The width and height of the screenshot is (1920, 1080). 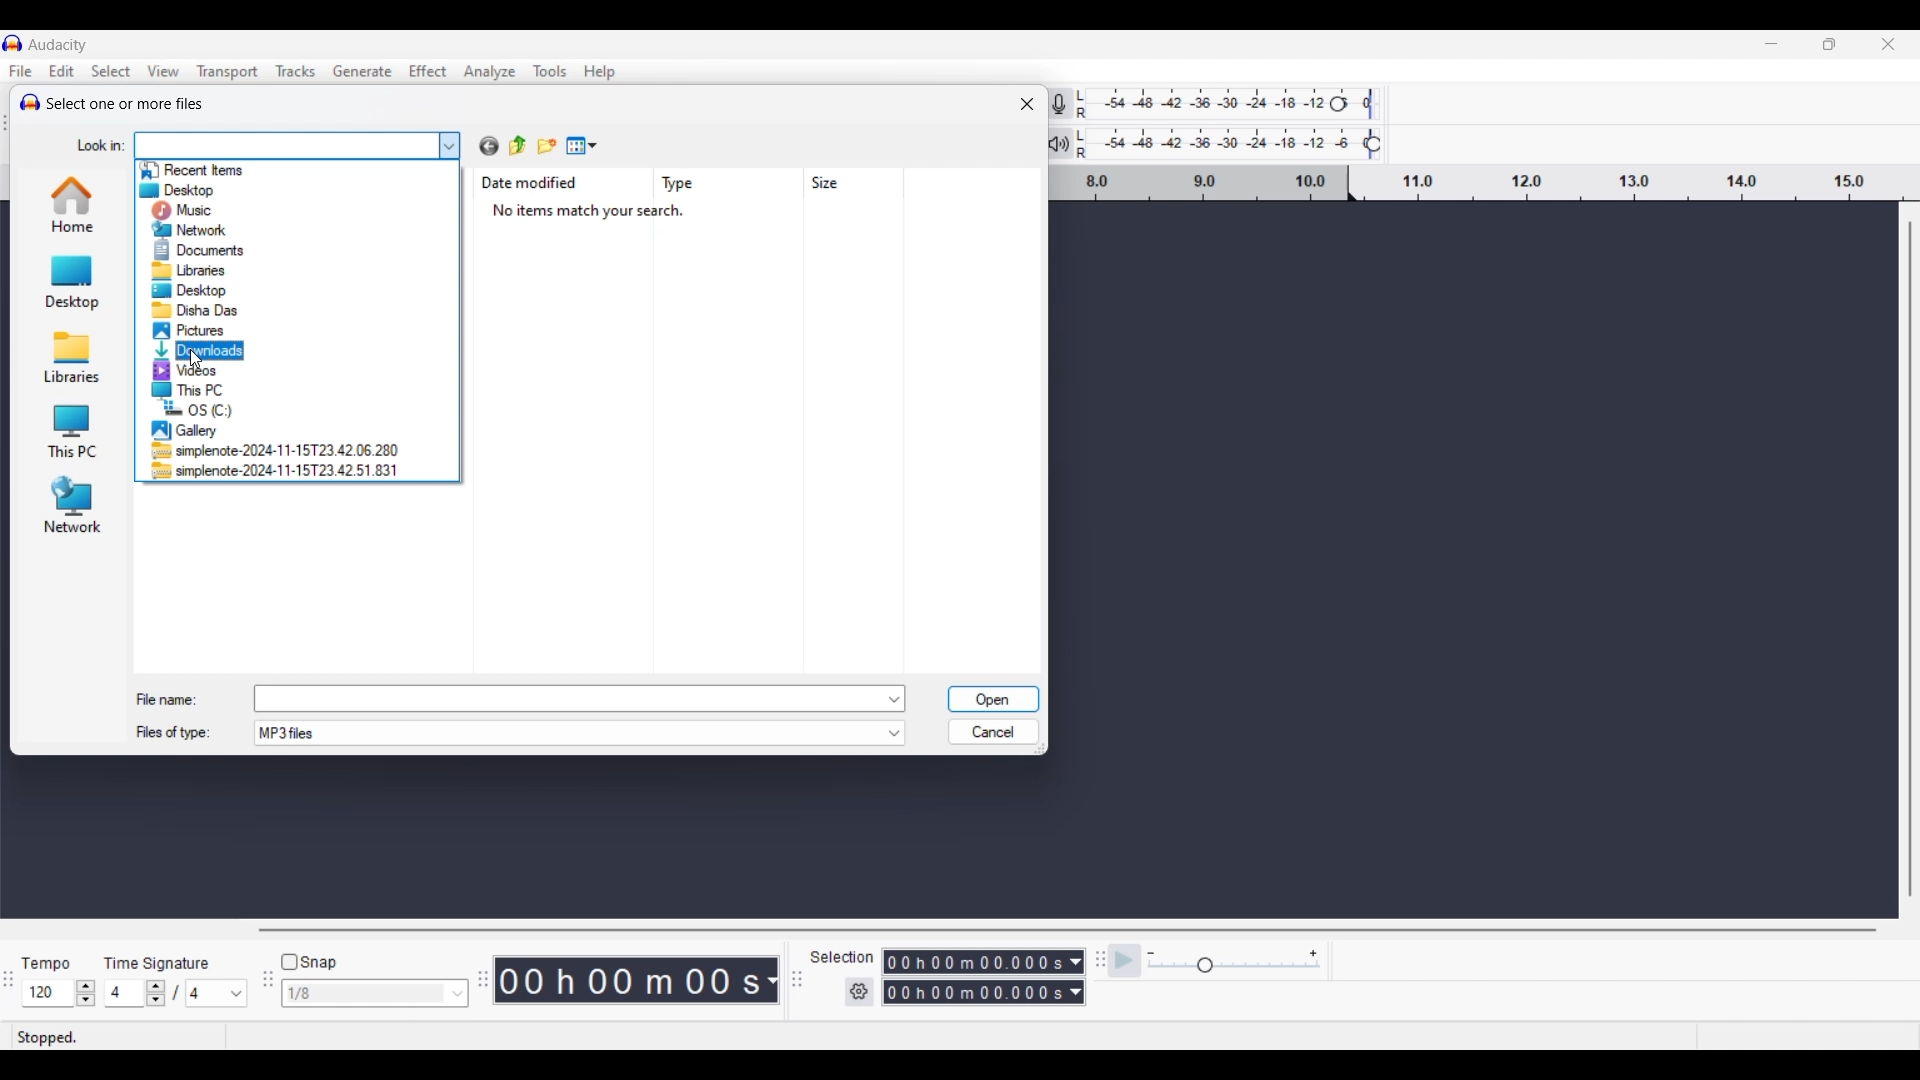 What do you see at coordinates (206, 308) in the screenshot?
I see `Desha Das` at bounding box center [206, 308].